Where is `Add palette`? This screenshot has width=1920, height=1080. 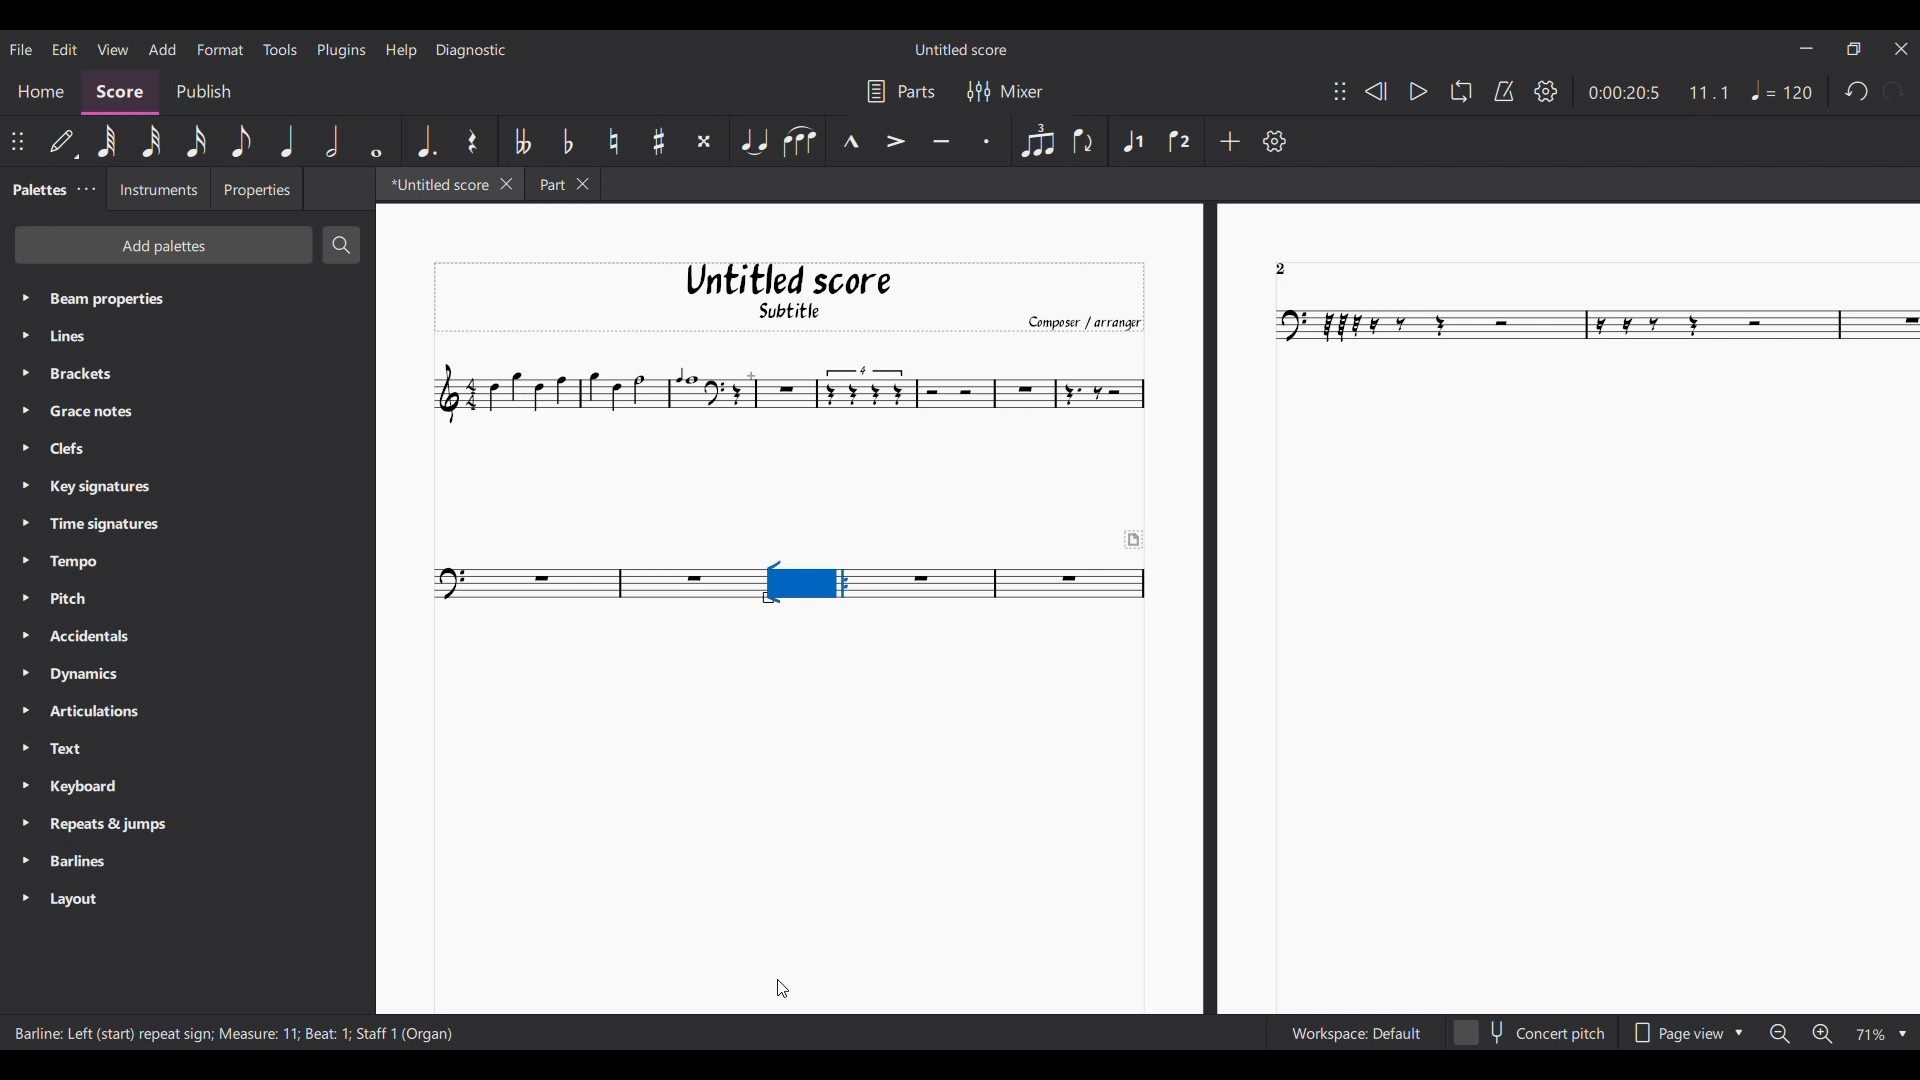
Add palette is located at coordinates (165, 245).